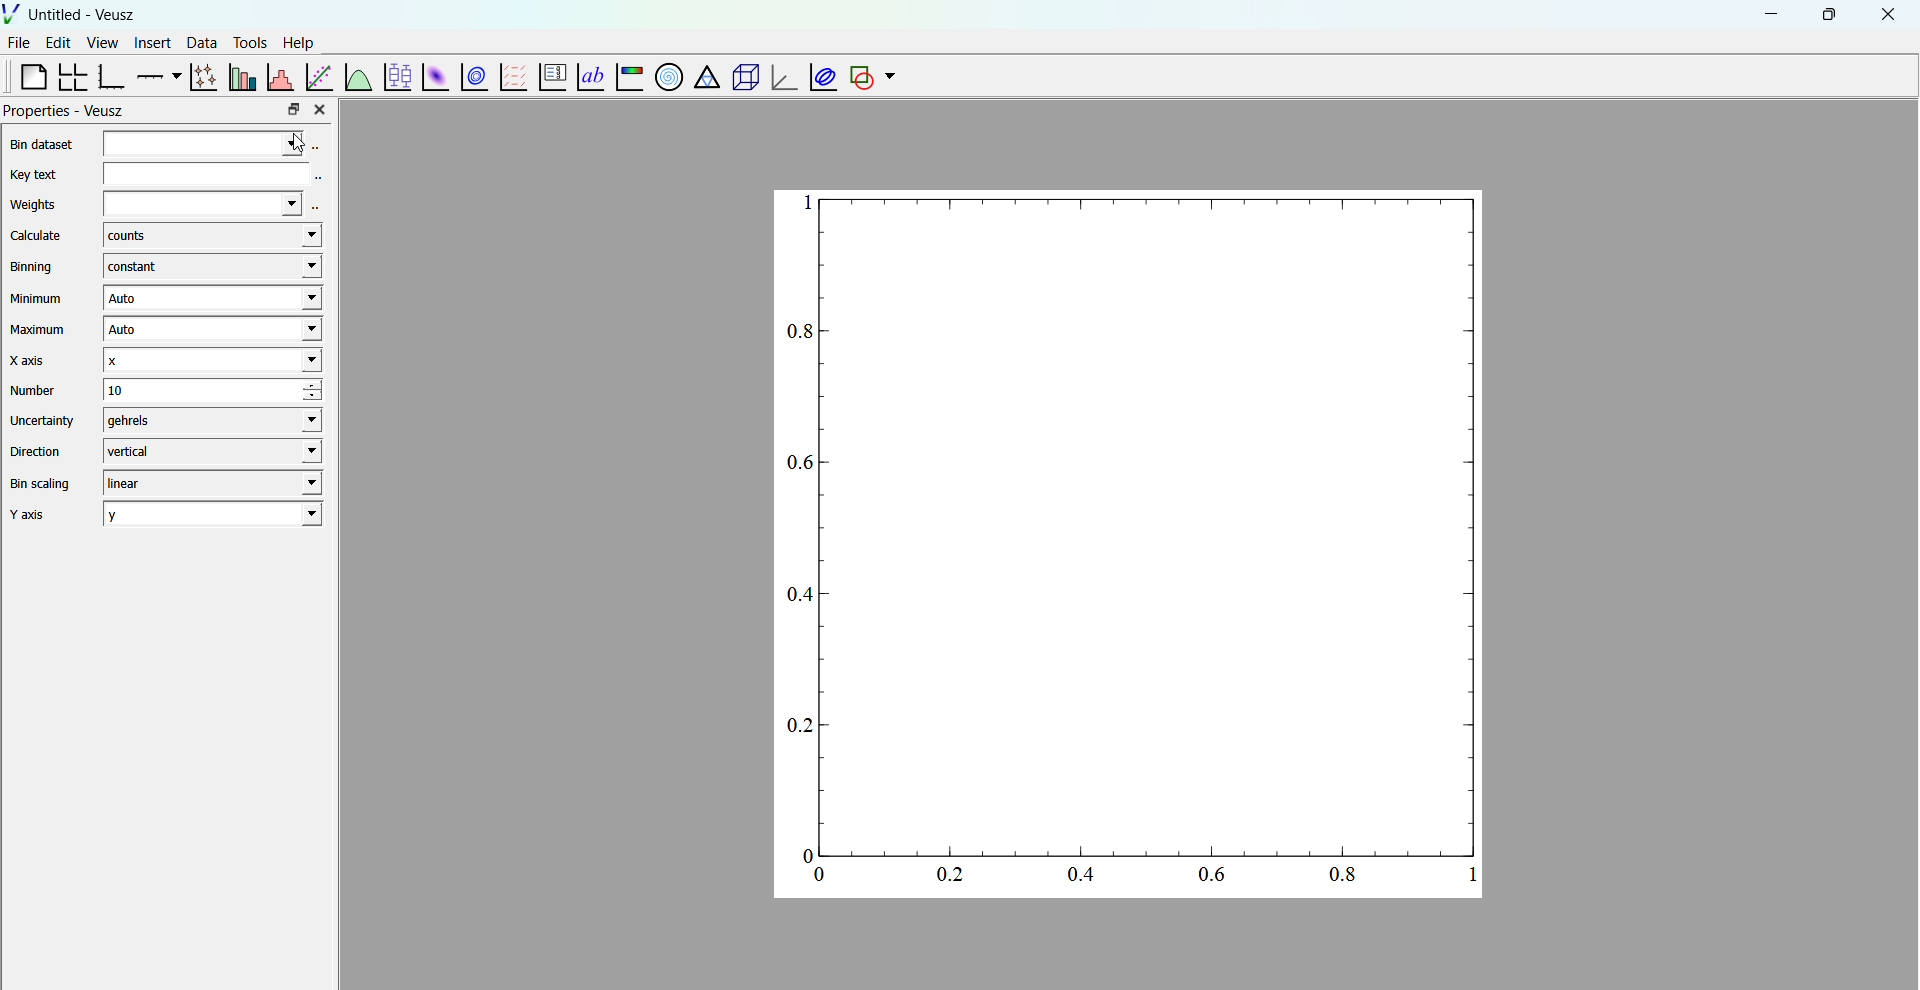  I want to click on maximize, so click(1827, 13).